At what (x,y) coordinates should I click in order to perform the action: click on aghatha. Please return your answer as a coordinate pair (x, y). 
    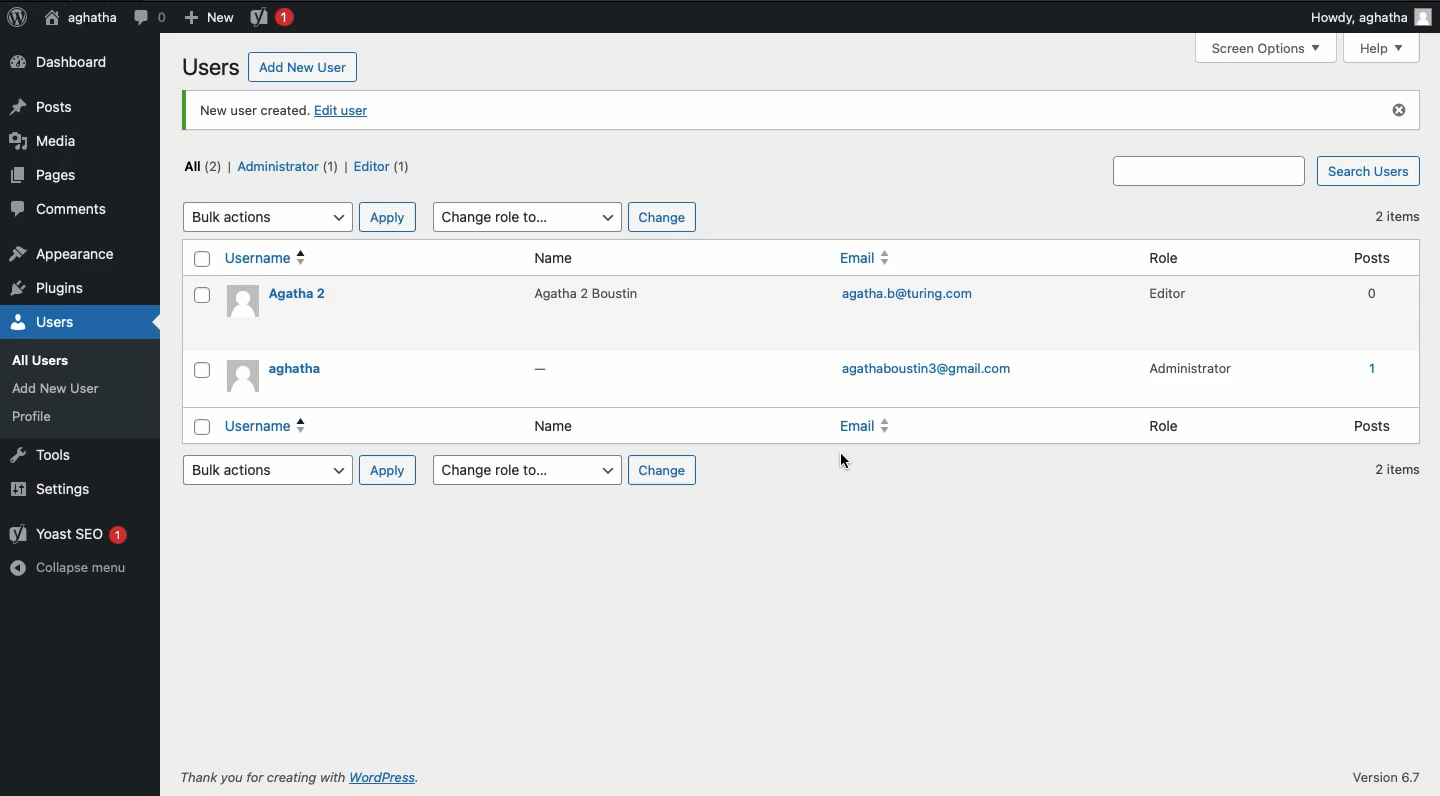
    Looking at the image, I should click on (284, 377).